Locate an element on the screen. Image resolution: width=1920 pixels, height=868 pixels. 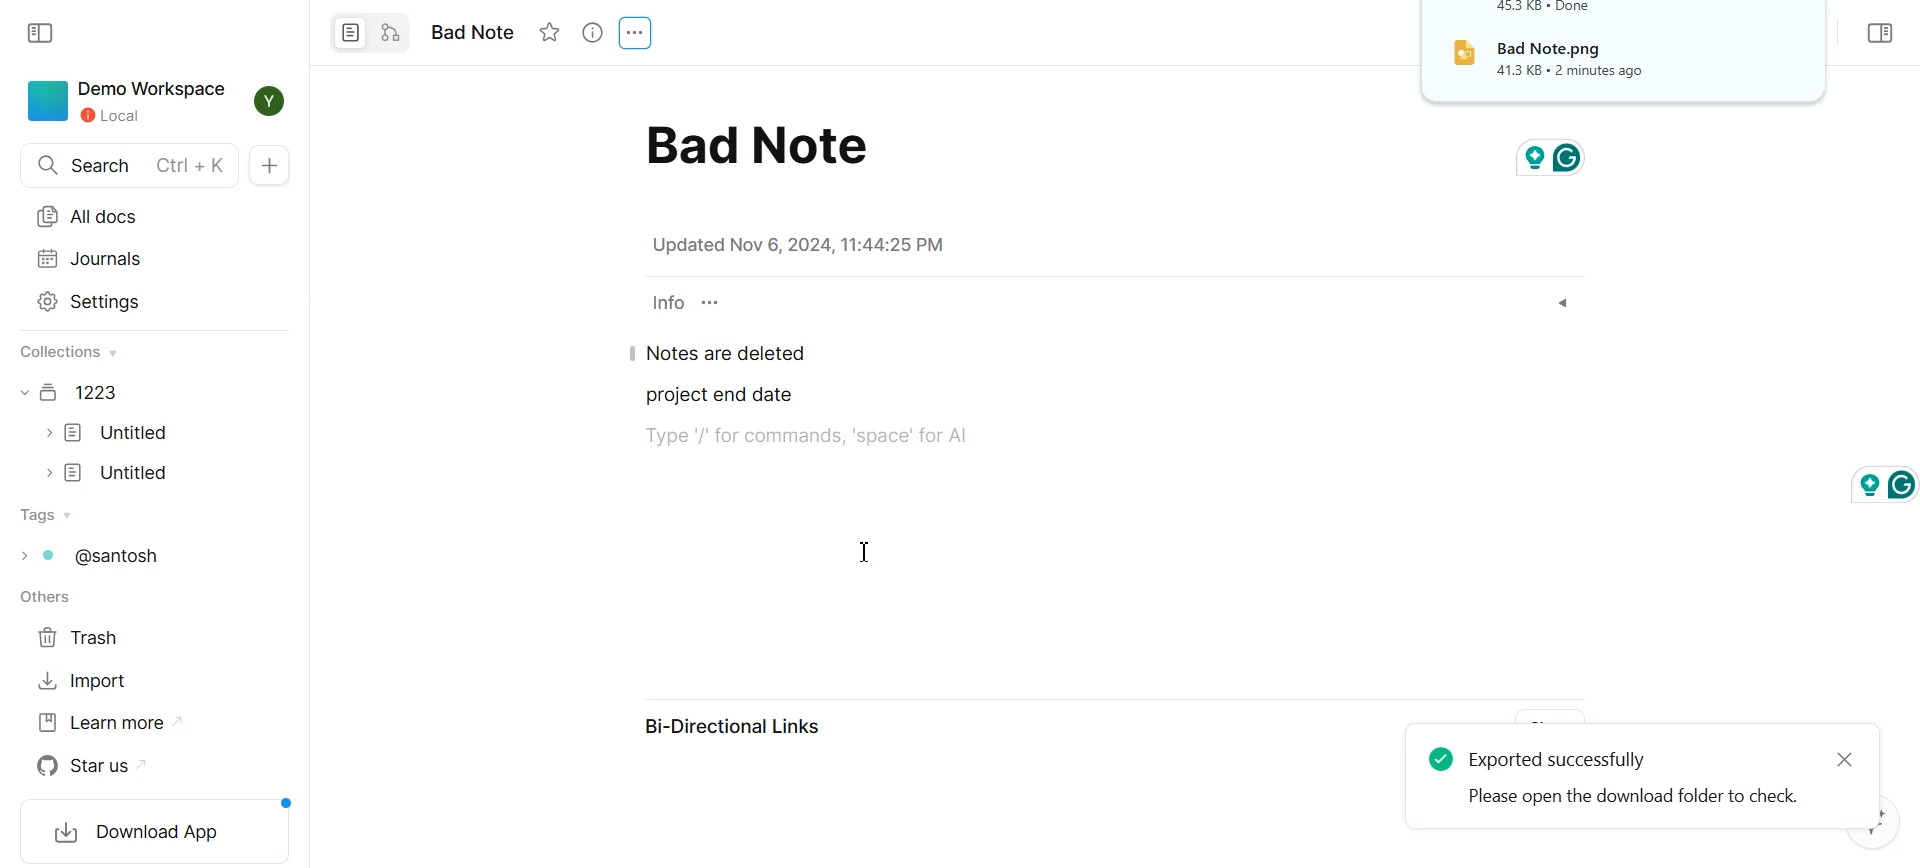
Convert to edgeless is located at coordinates (390, 31).